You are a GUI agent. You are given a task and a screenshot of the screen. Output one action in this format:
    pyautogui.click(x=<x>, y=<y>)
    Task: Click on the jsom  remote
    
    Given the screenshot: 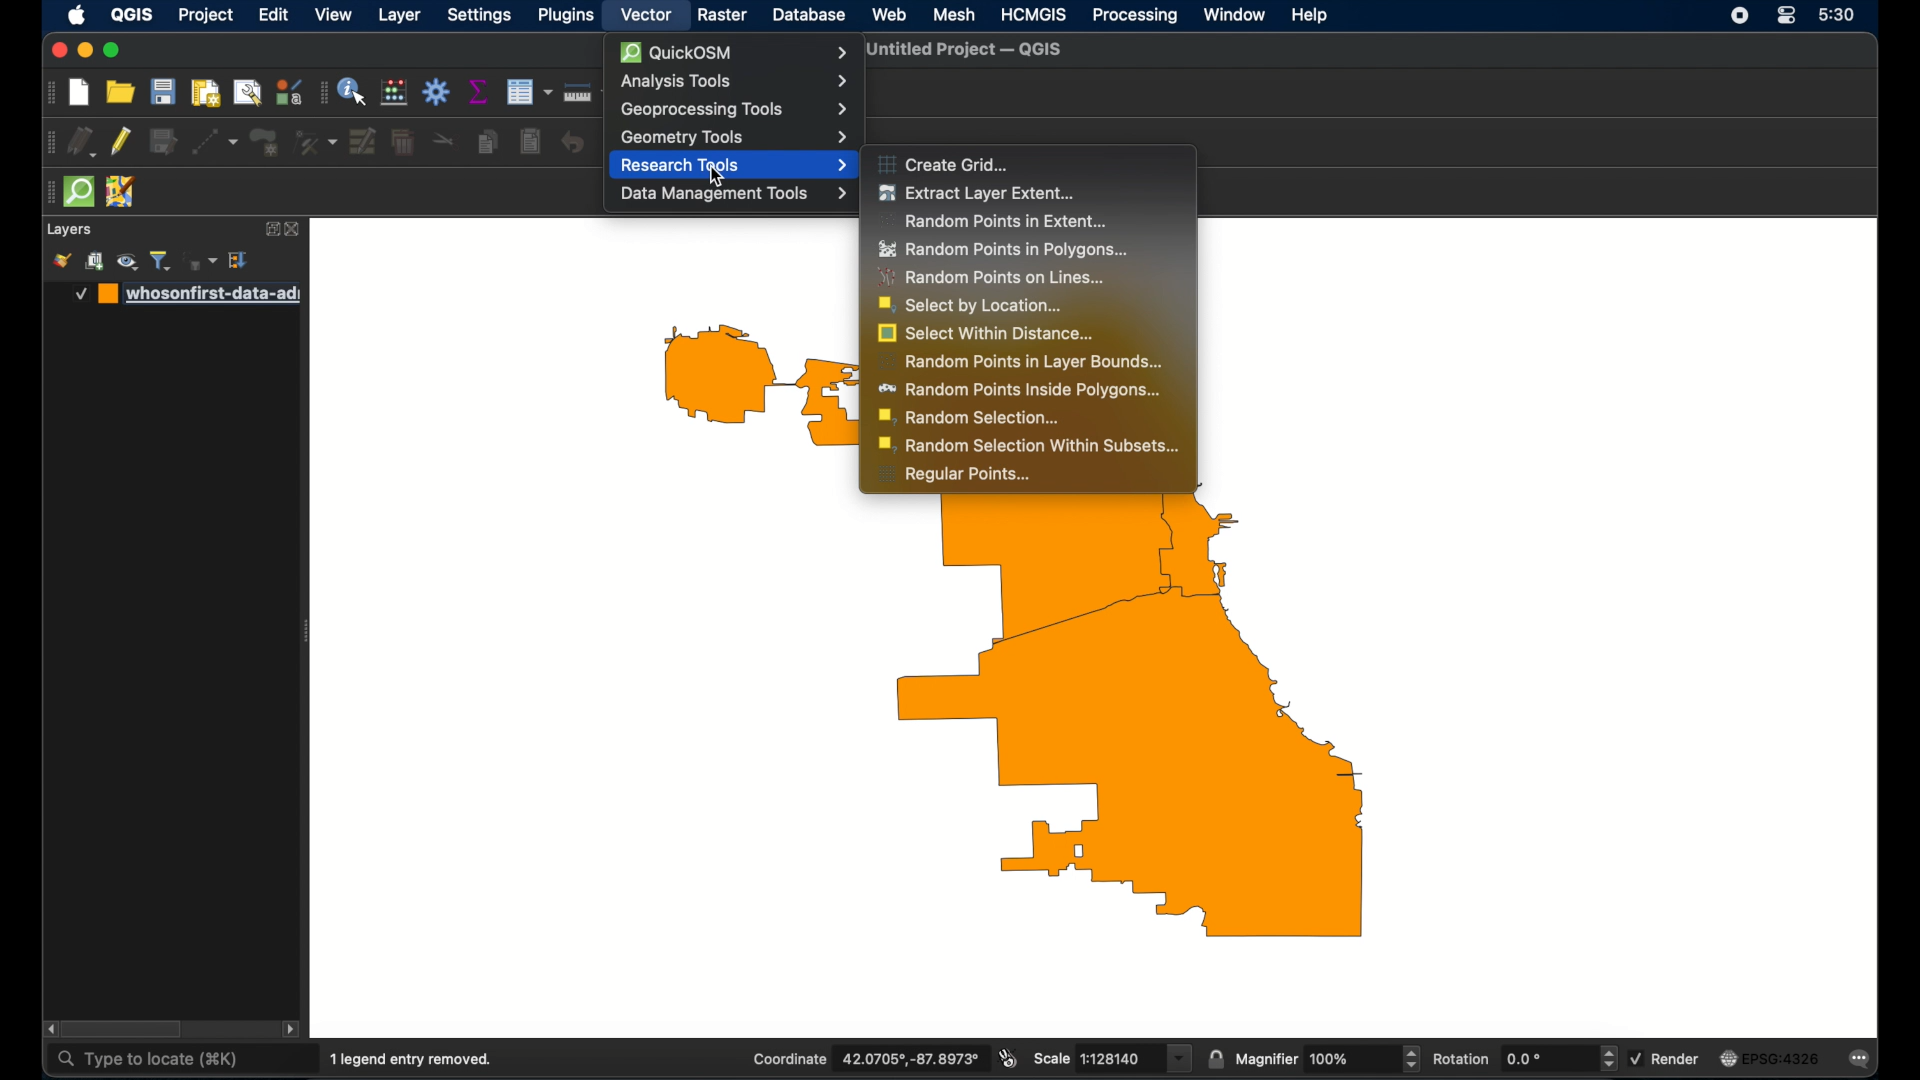 What is the action you would take?
    pyautogui.click(x=121, y=192)
    